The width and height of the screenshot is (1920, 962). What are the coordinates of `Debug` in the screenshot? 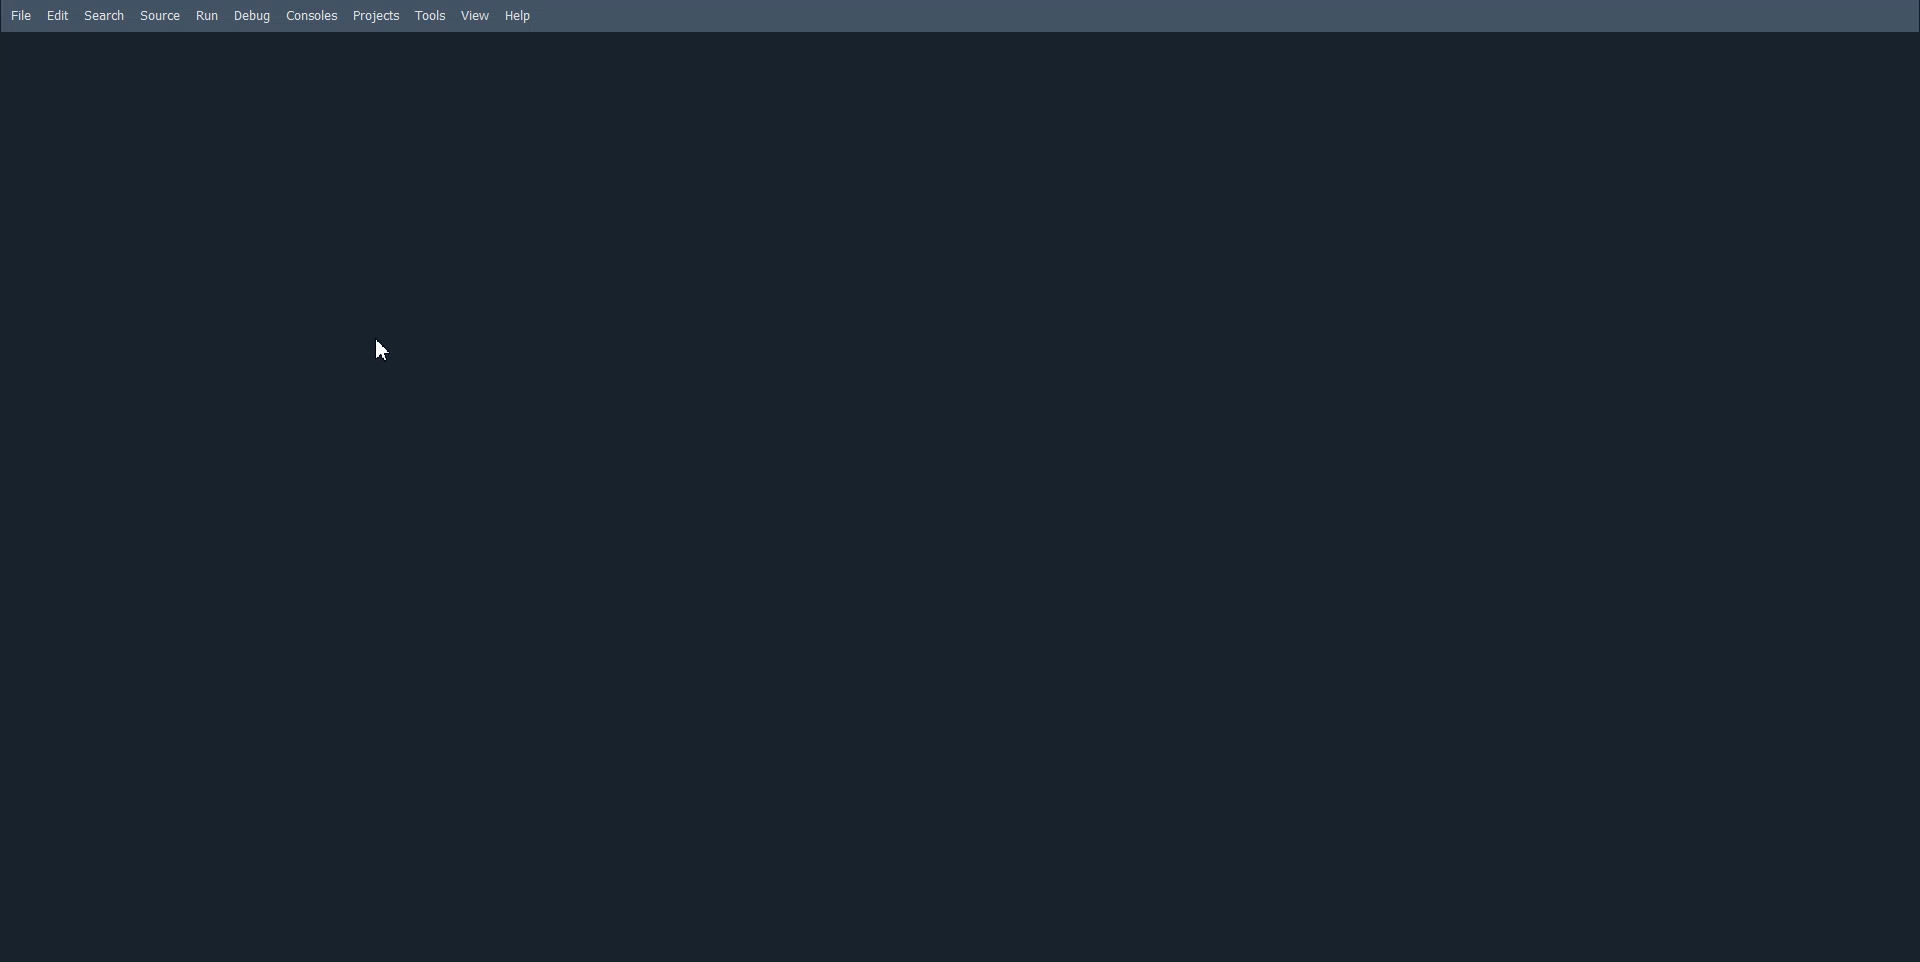 It's located at (251, 15).